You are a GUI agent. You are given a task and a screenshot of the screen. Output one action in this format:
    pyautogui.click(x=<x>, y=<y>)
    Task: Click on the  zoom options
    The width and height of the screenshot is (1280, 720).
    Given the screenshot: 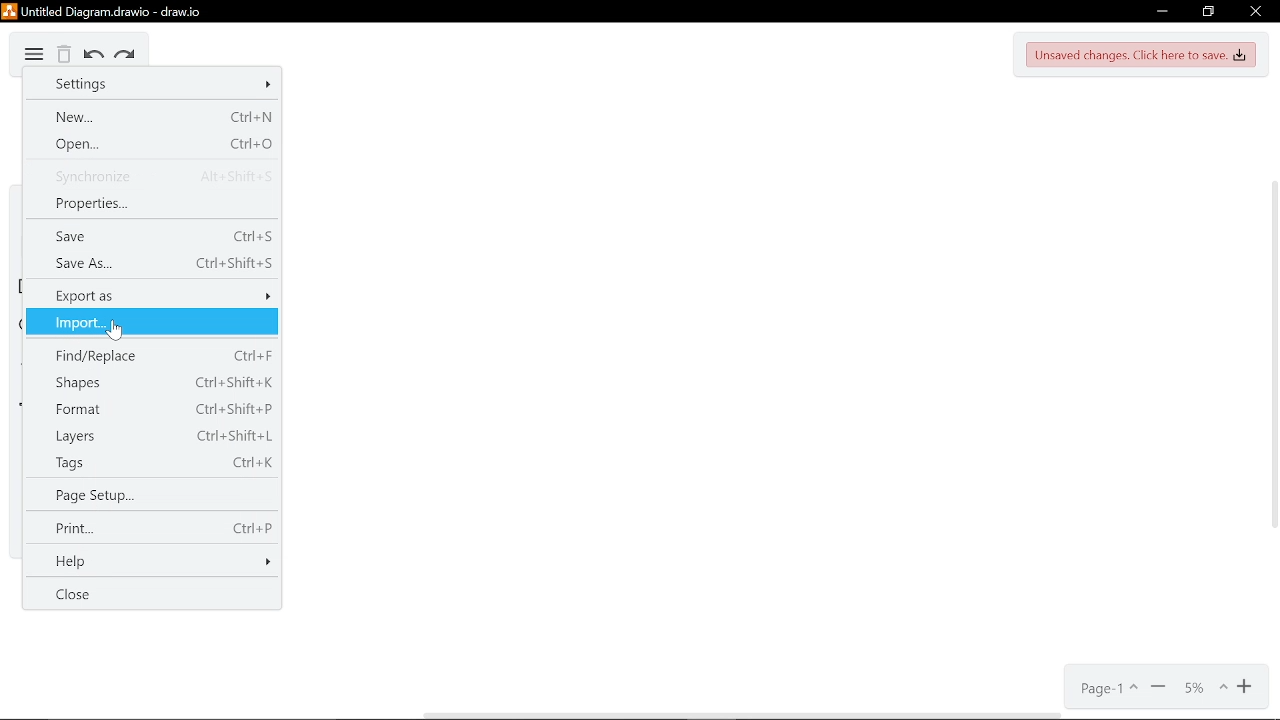 What is the action you would take?
    pyautogui.click(x=1198, y=684)
    